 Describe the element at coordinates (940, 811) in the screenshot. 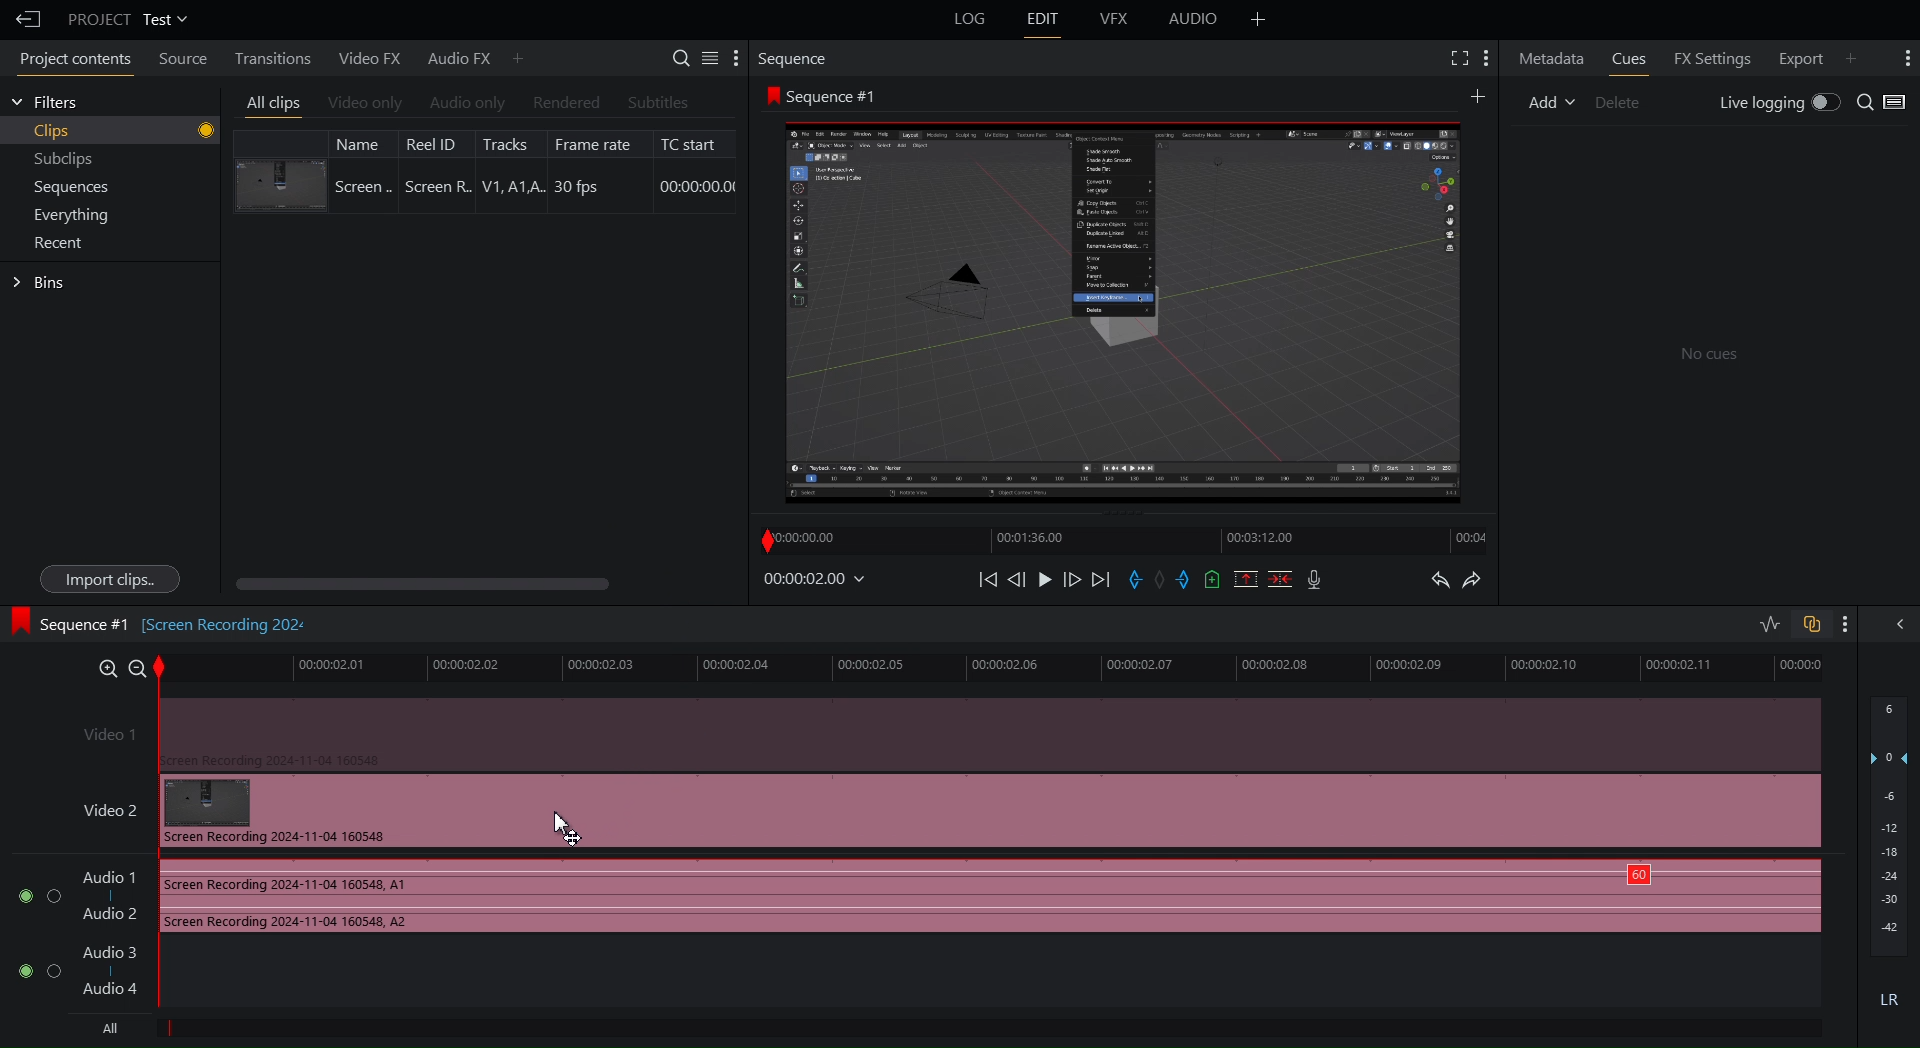

I see `Video 2` at that location.